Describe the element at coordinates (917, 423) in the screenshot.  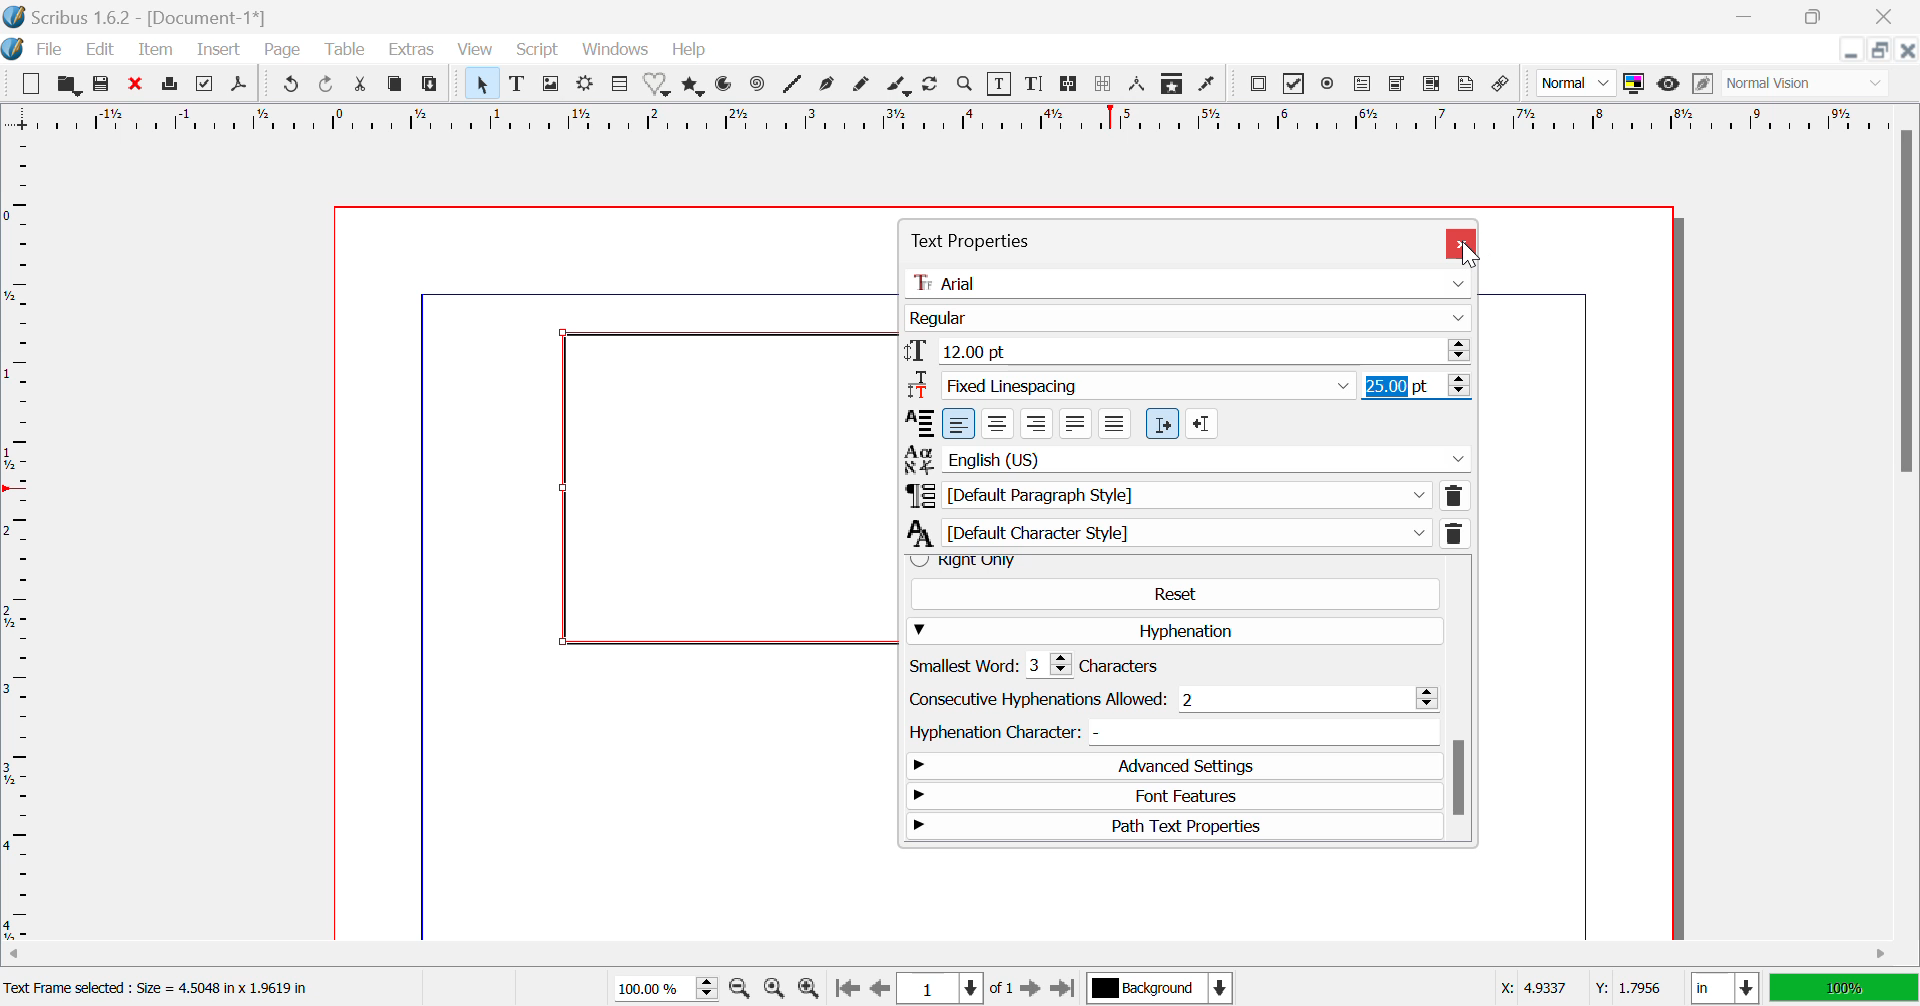
I see `alignment` at that location.